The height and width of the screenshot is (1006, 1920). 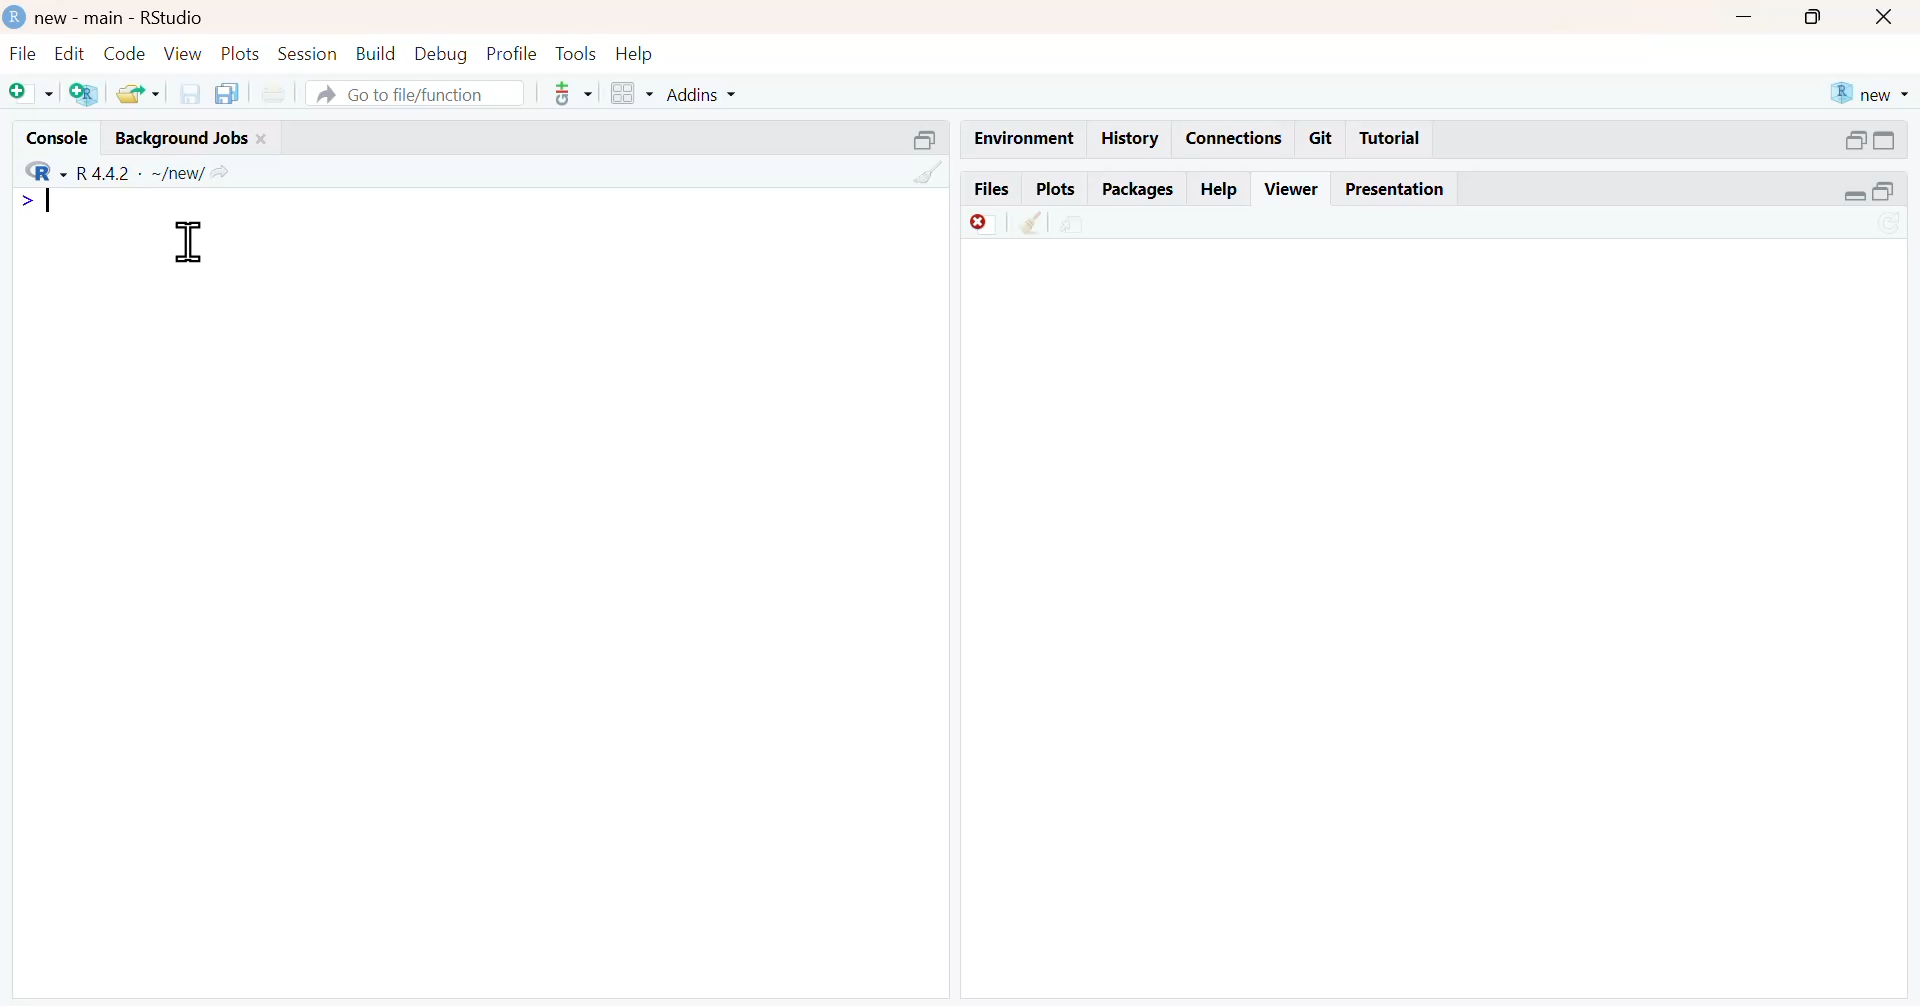 I want to click on history, so click(x=1127, y=139).